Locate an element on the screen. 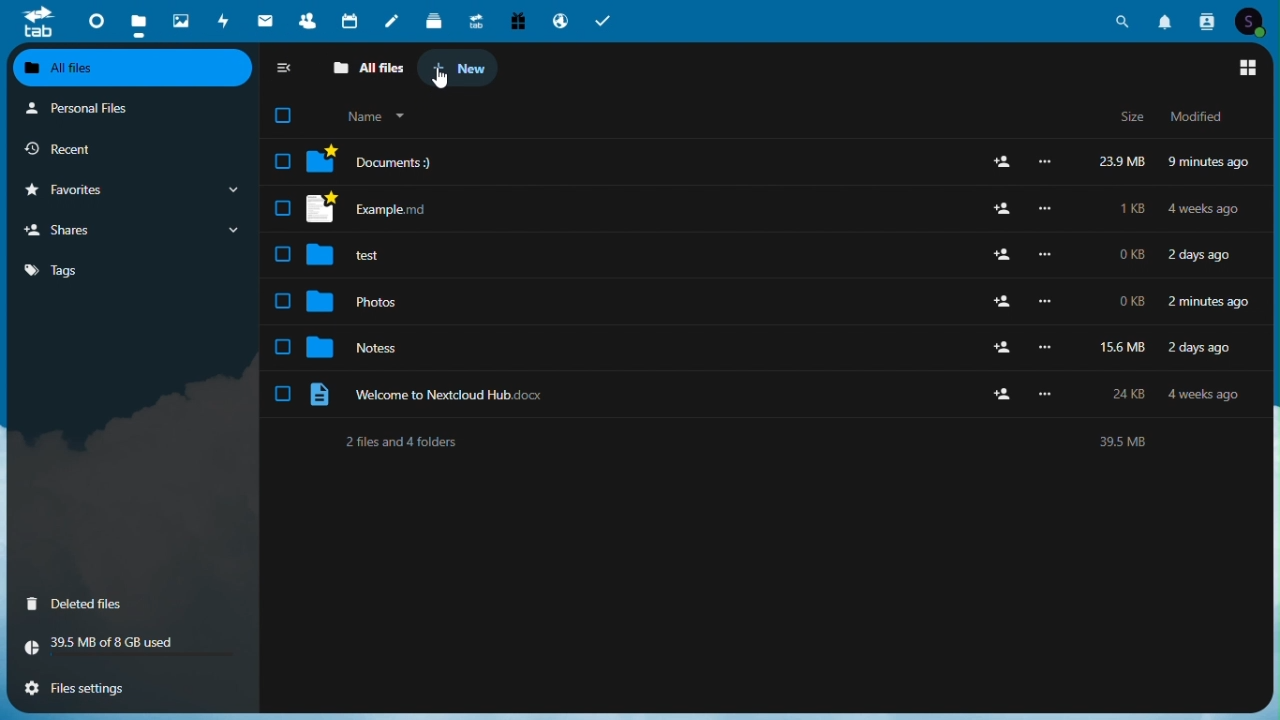 This screenshot has width=1280, height=720. New is located at coordinates (462, 67).